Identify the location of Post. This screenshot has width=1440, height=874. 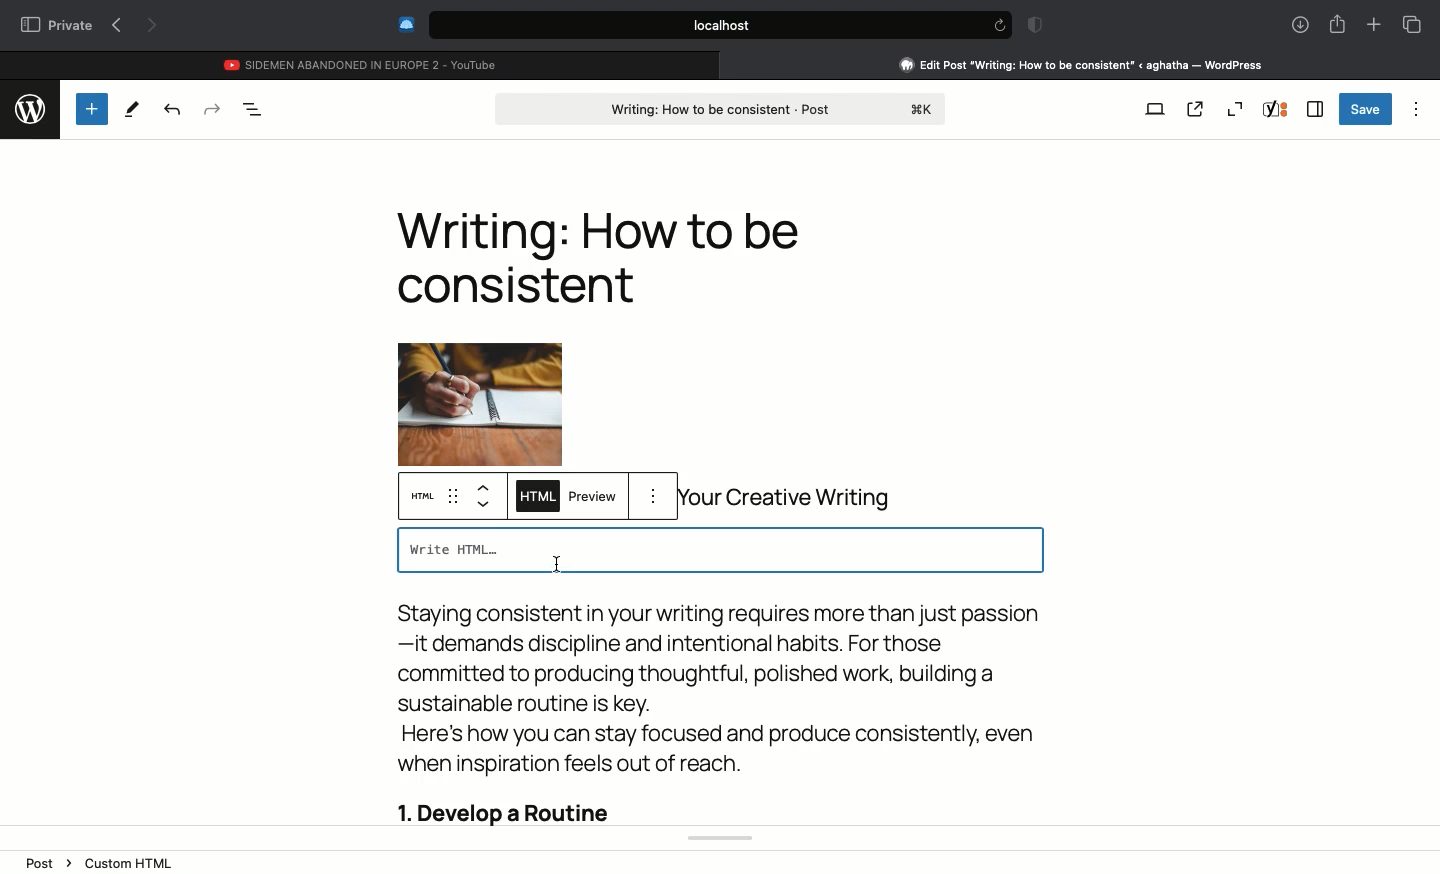
(723, 107).